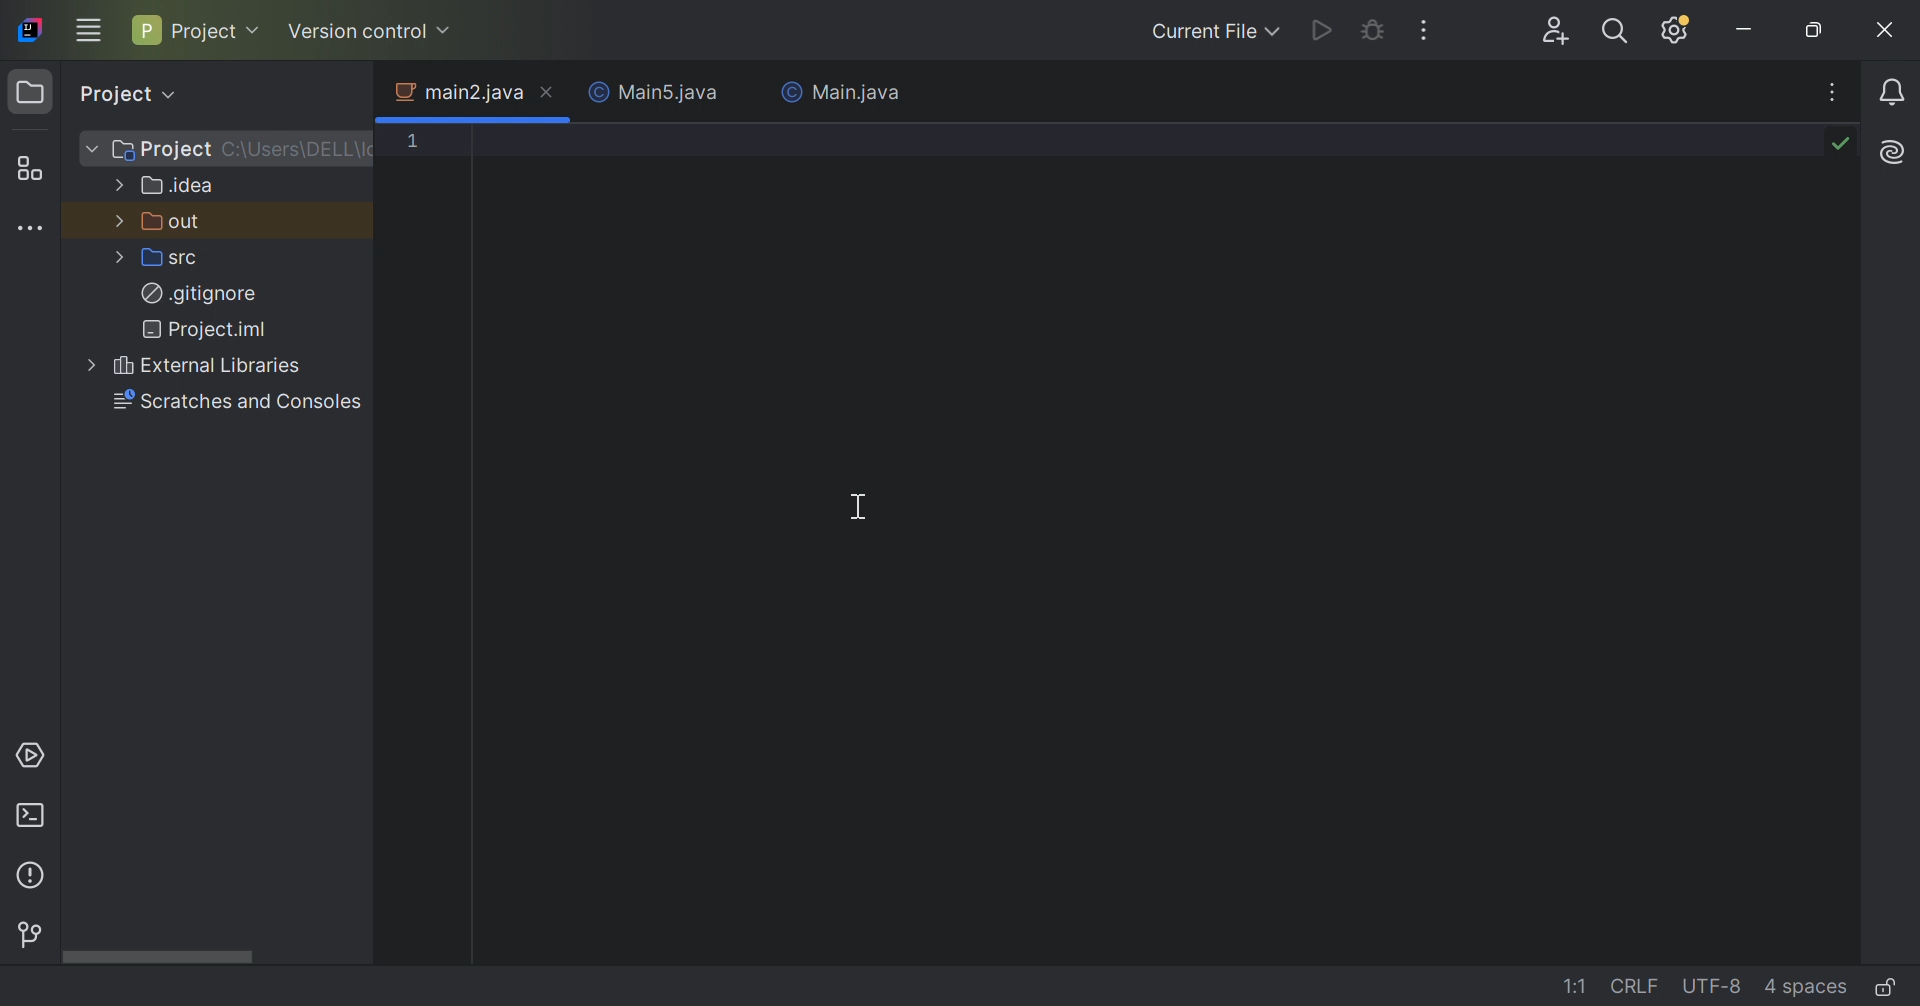 The image size is (1920, 1006). What do you see at coordinates (208, 365) in the screenshot?
I see `External Libraries` at bounding box center [208, 365].